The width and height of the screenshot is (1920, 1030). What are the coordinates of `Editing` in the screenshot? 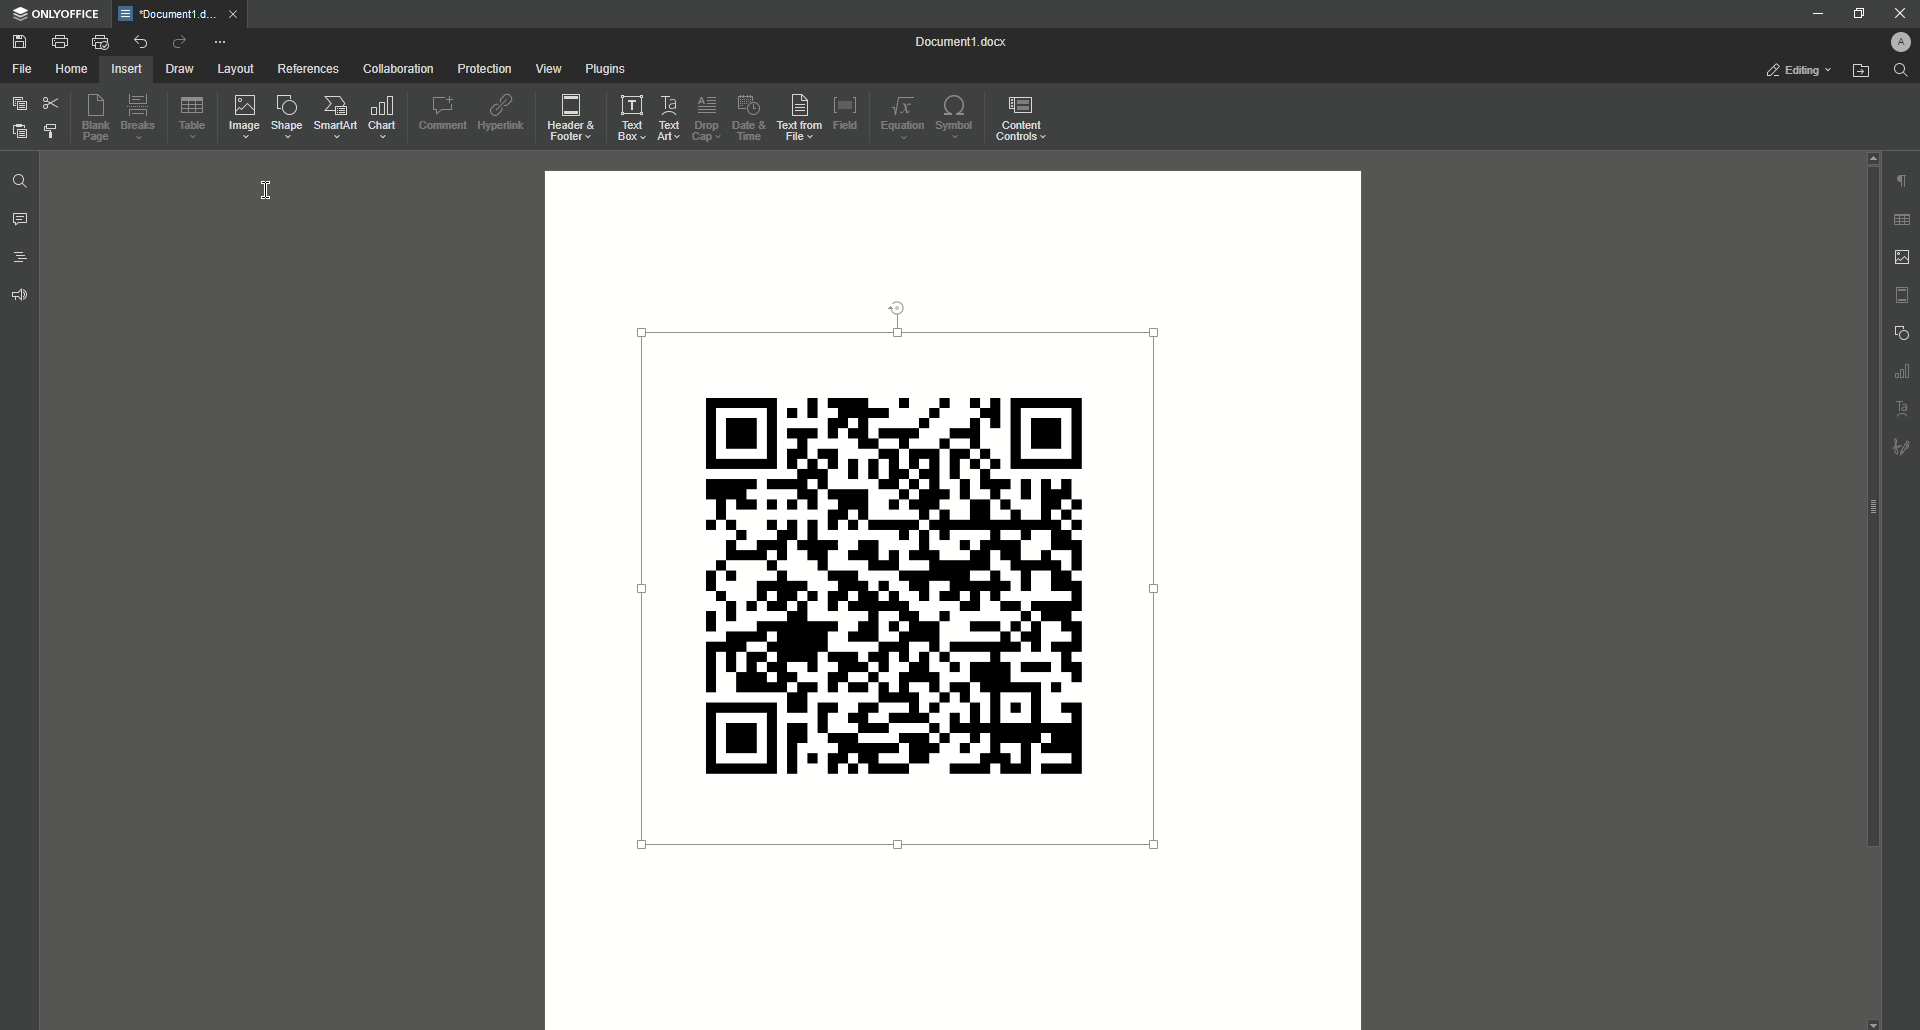 It's located at (1796, 69).